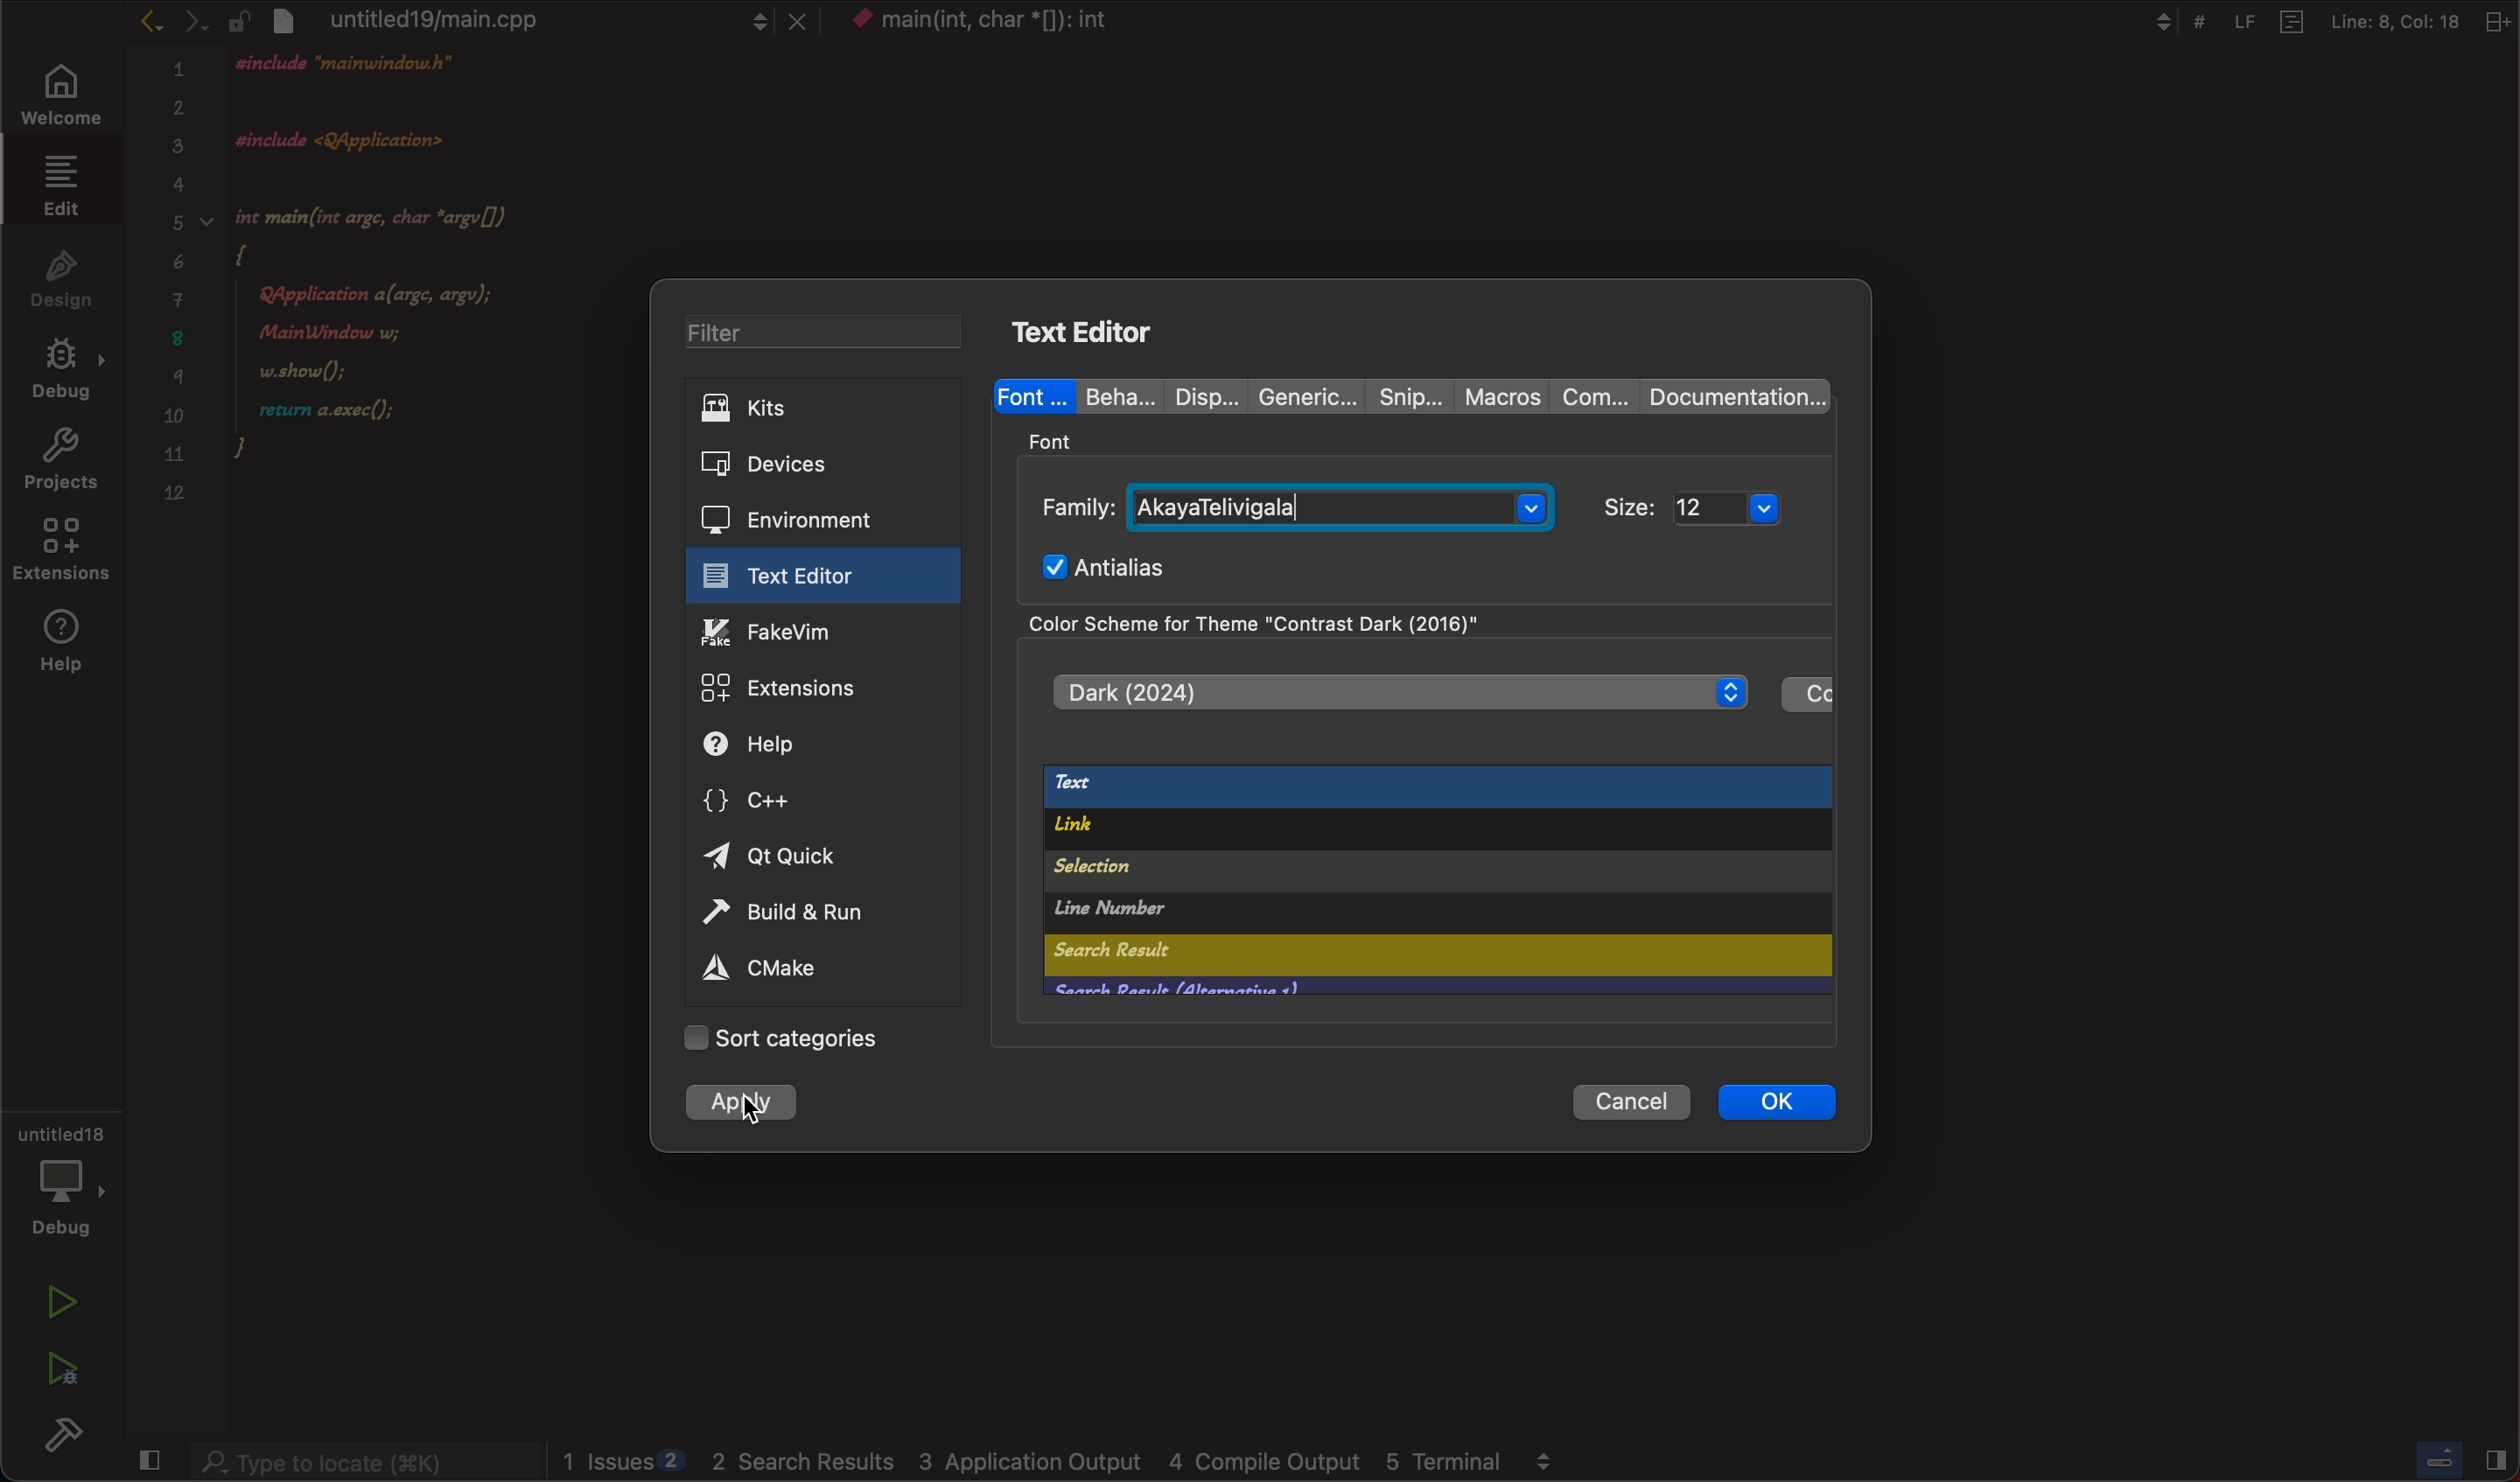 The height and width of the screenshot is (1482, 2520). What do you see at coordinates (814, 632) in the screenshot?
I see `fakevim` at bounding box center [814, 632].